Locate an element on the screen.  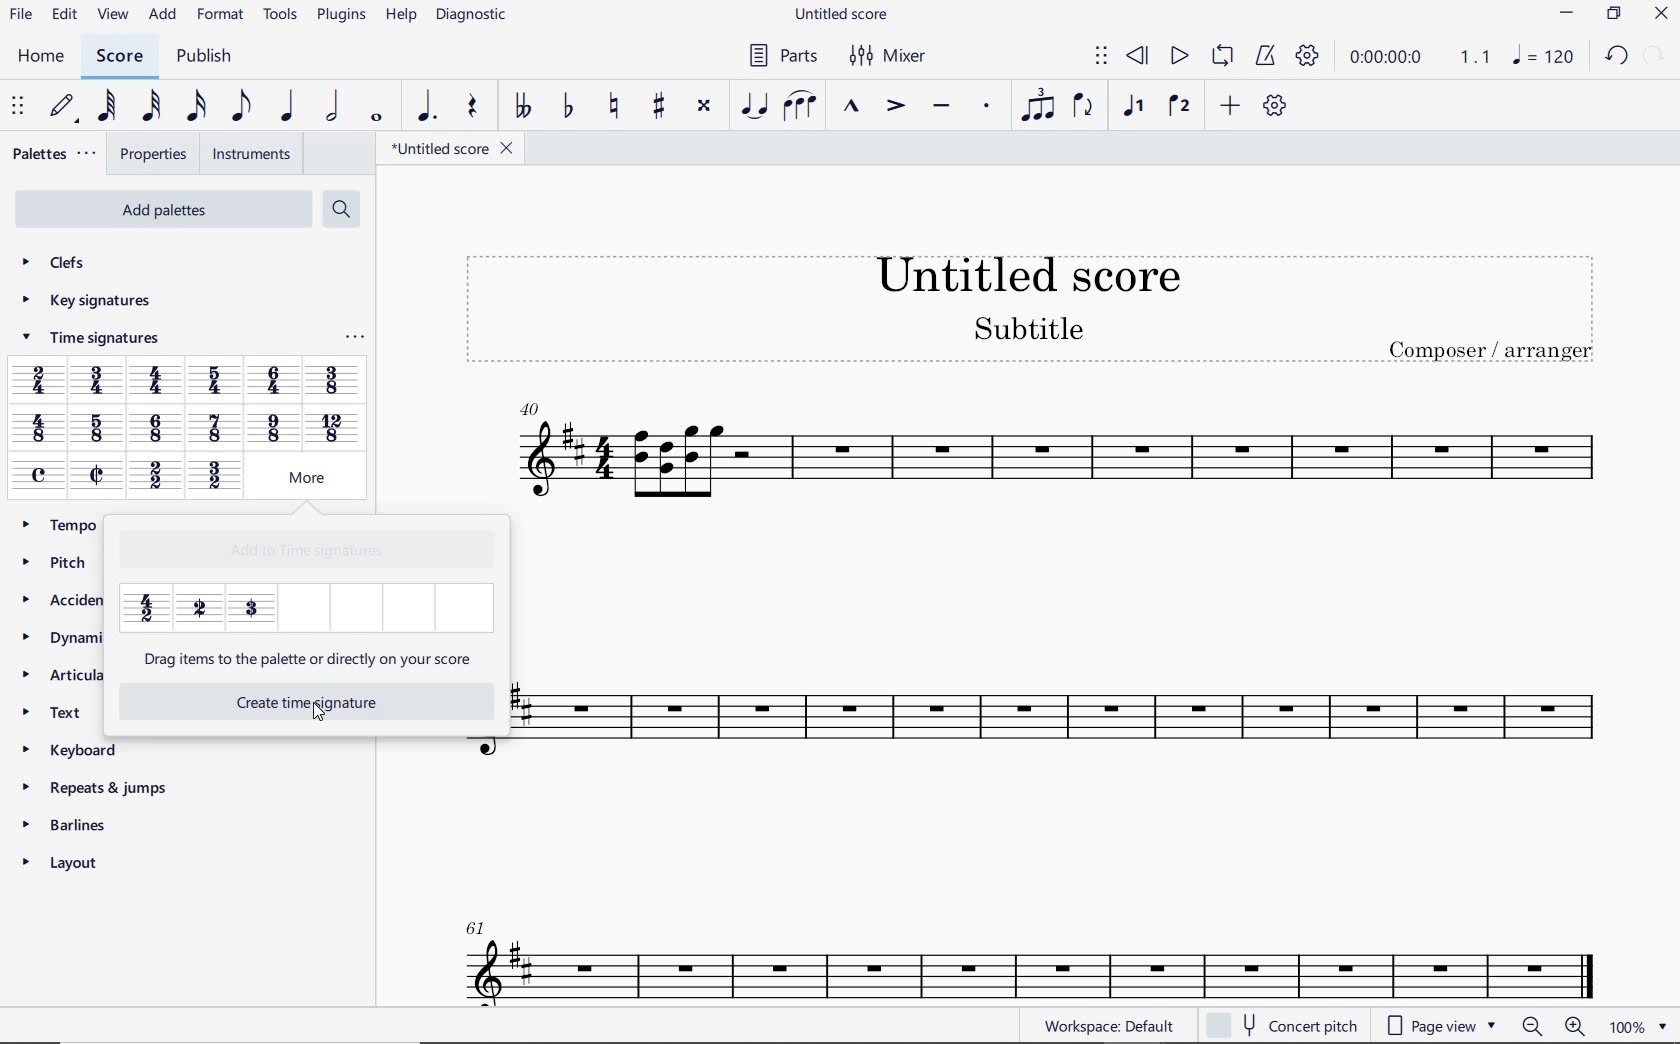
FILE NAME is located at coordinates (452, 148).